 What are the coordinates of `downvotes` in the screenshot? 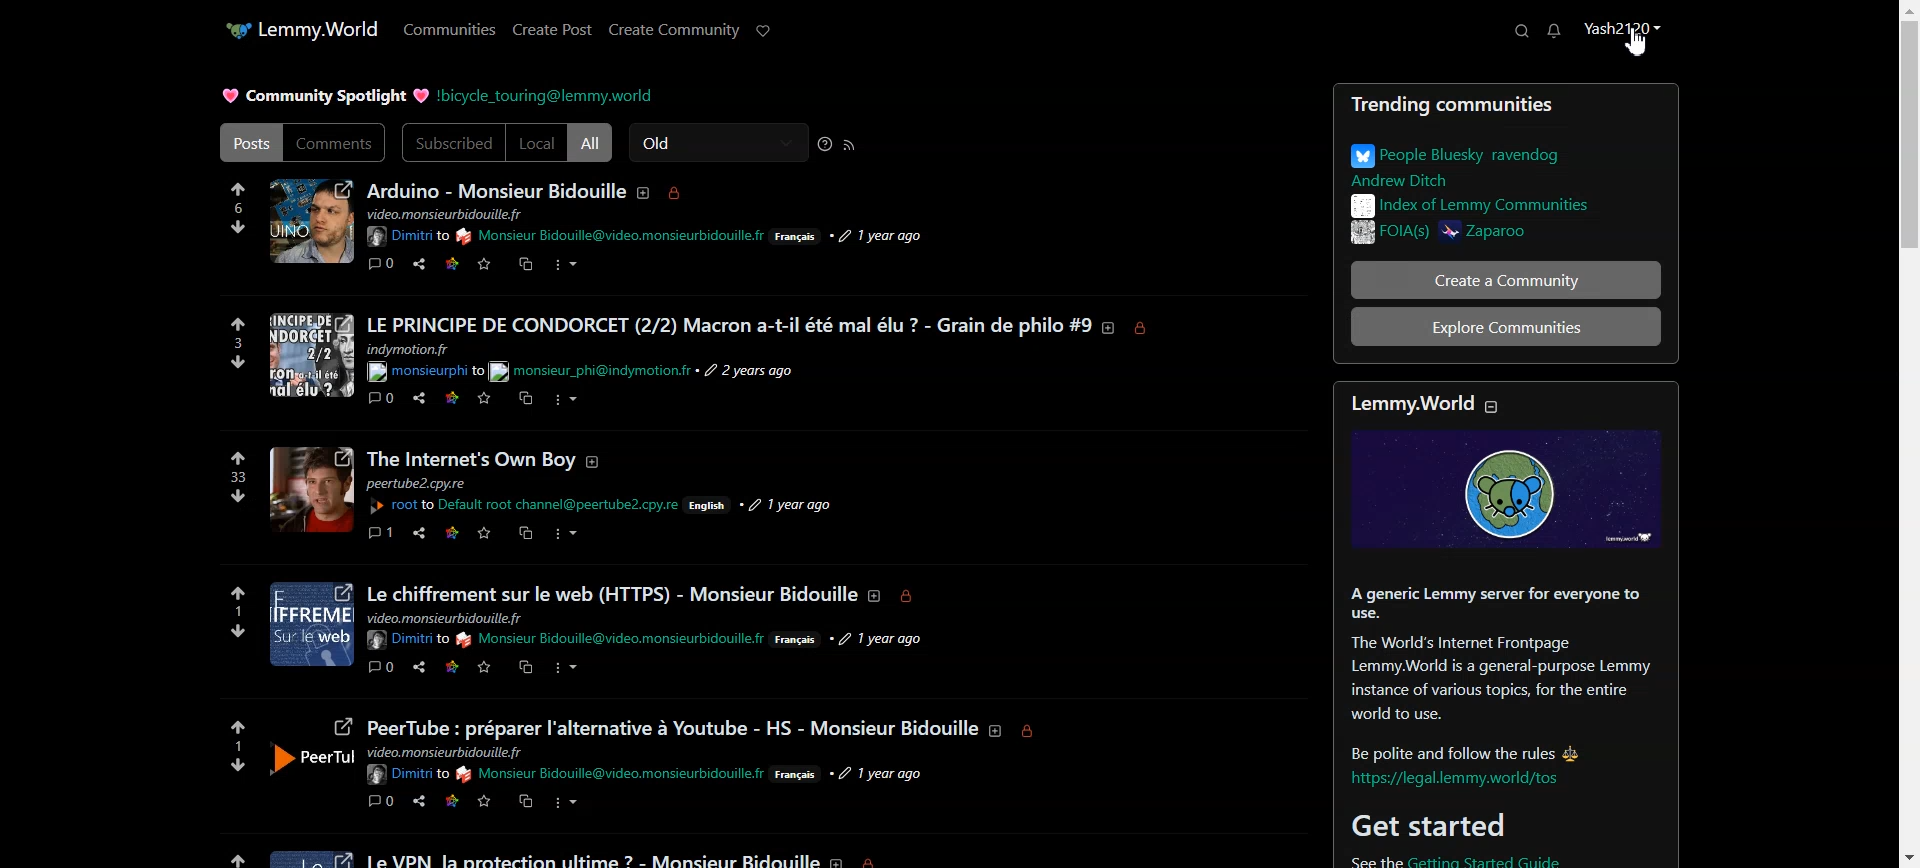 It's located at (230, 366).